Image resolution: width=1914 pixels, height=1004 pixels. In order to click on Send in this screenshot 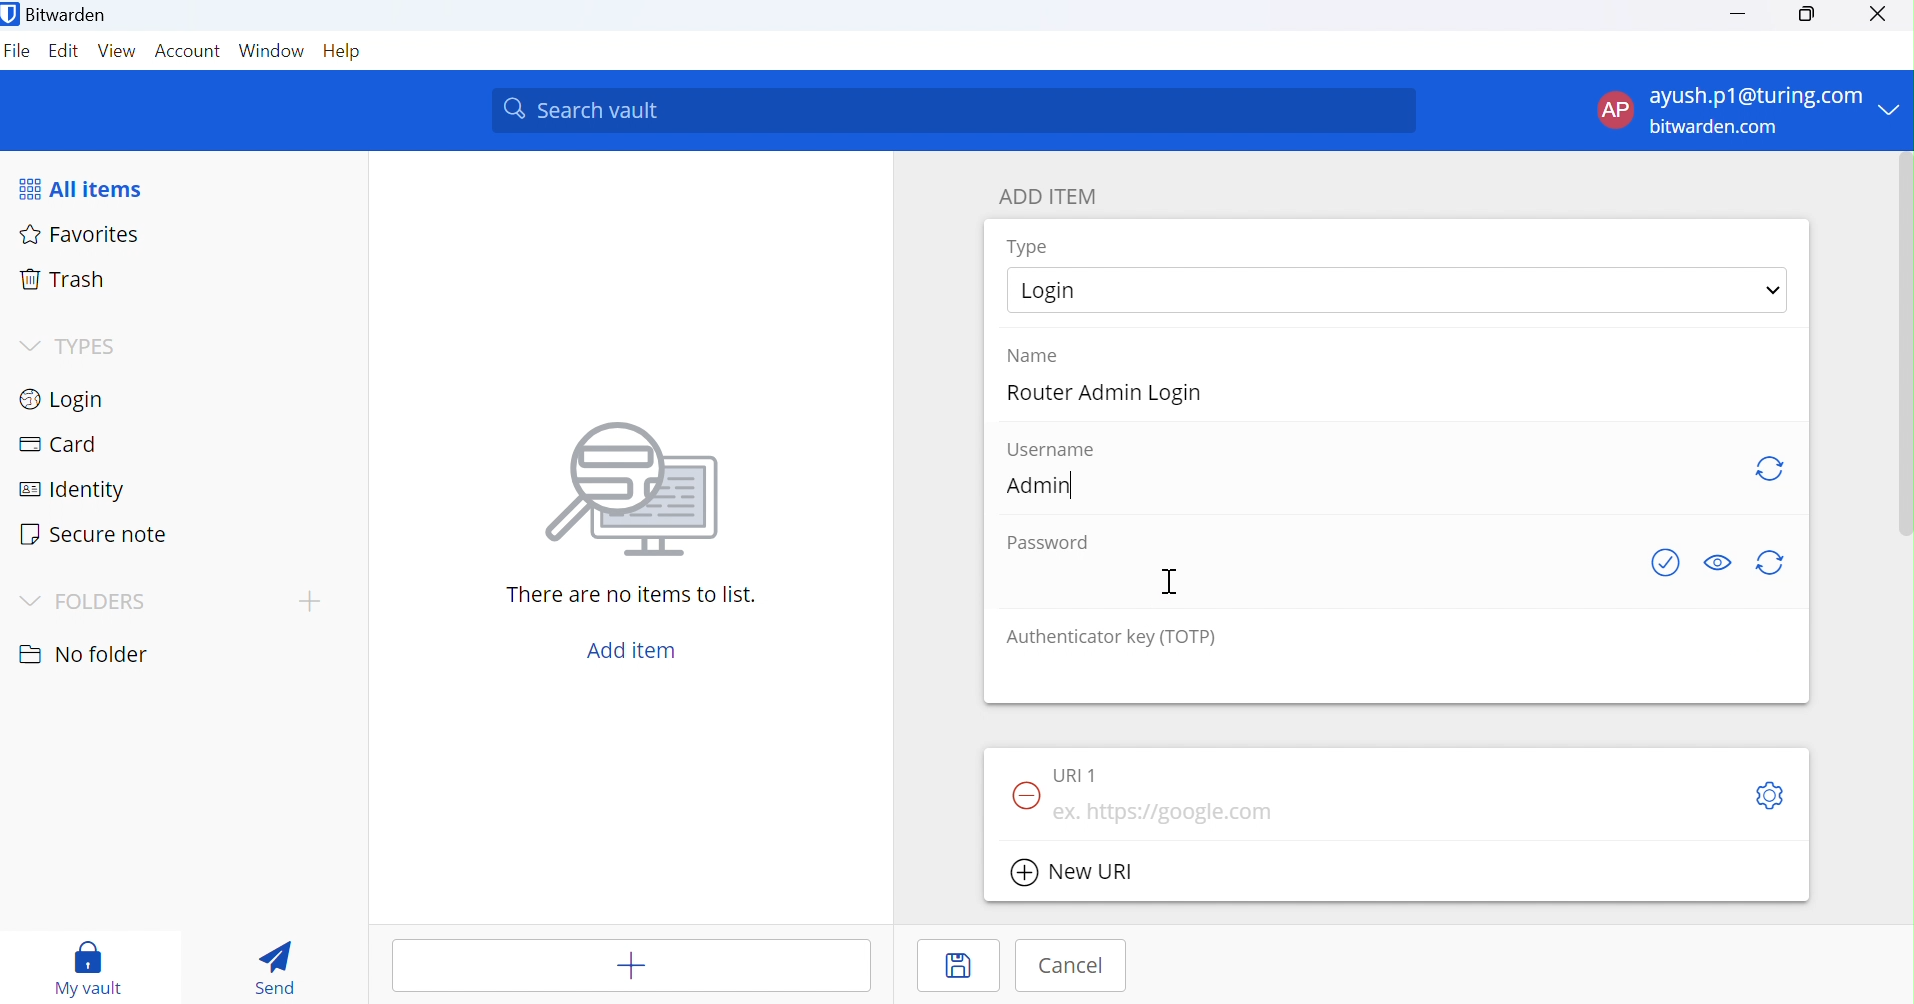, I will do `click(277, 968)`.